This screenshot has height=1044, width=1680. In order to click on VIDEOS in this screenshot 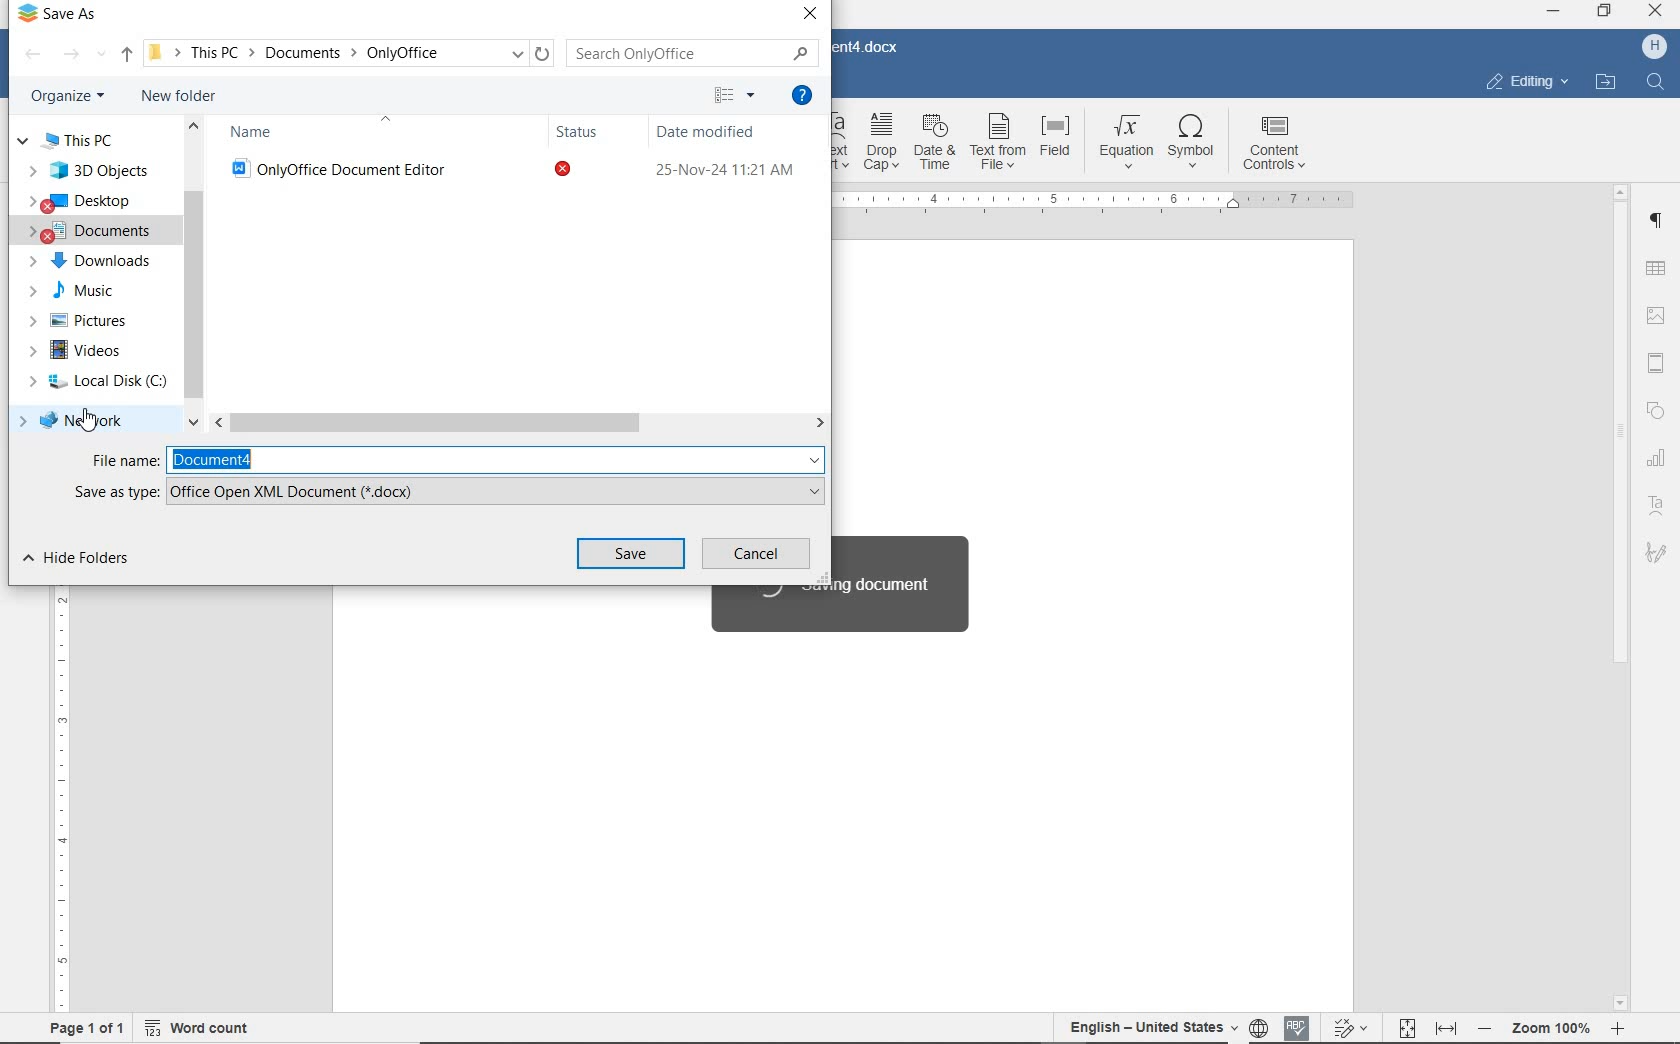, I will do `click(75, 350)`.